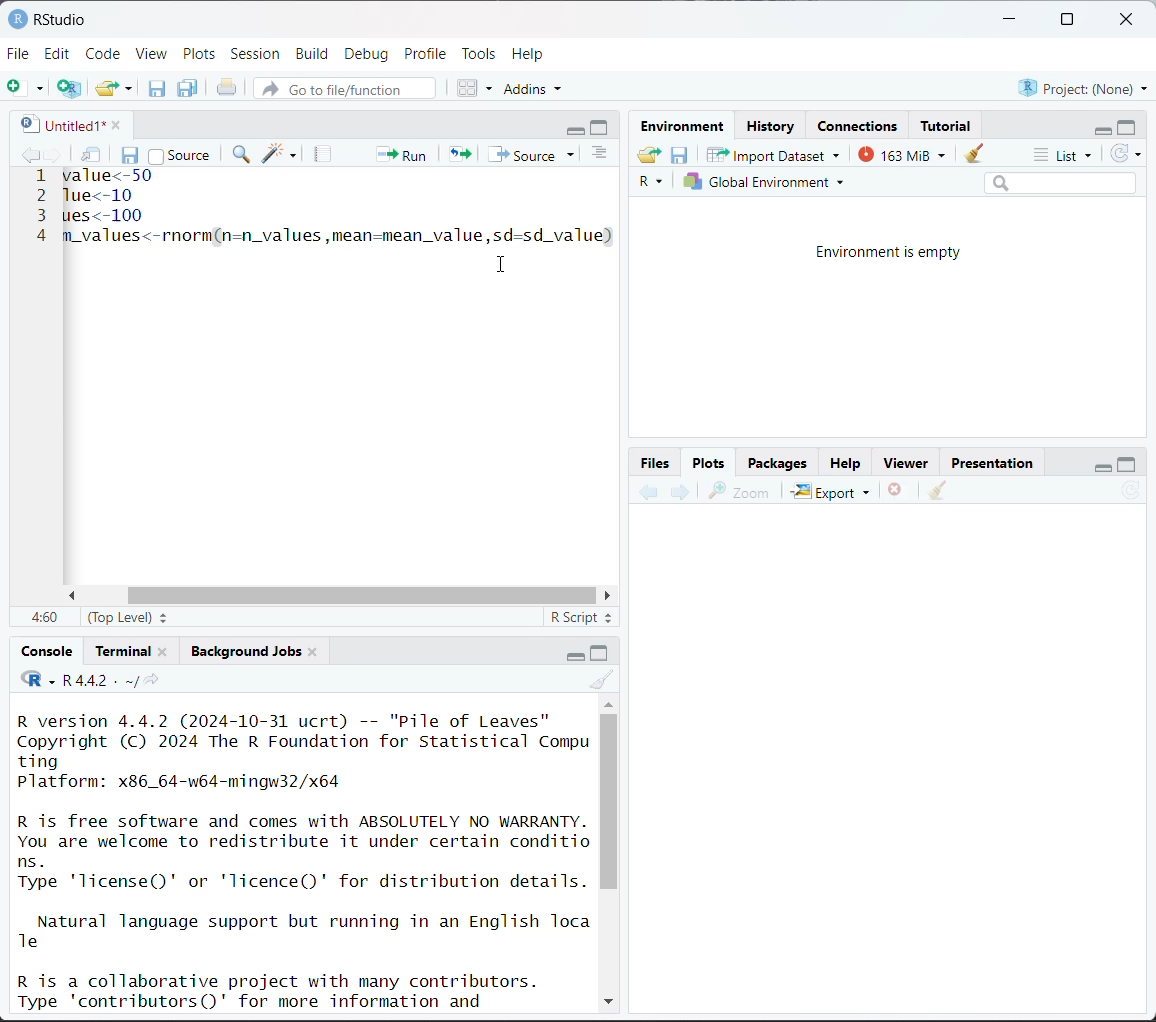 Image resolution: width=1156 pixels, height=1022 pixels. Describe the element at coordinates (48, 651) in the screenshot. I see `Console` at that location.